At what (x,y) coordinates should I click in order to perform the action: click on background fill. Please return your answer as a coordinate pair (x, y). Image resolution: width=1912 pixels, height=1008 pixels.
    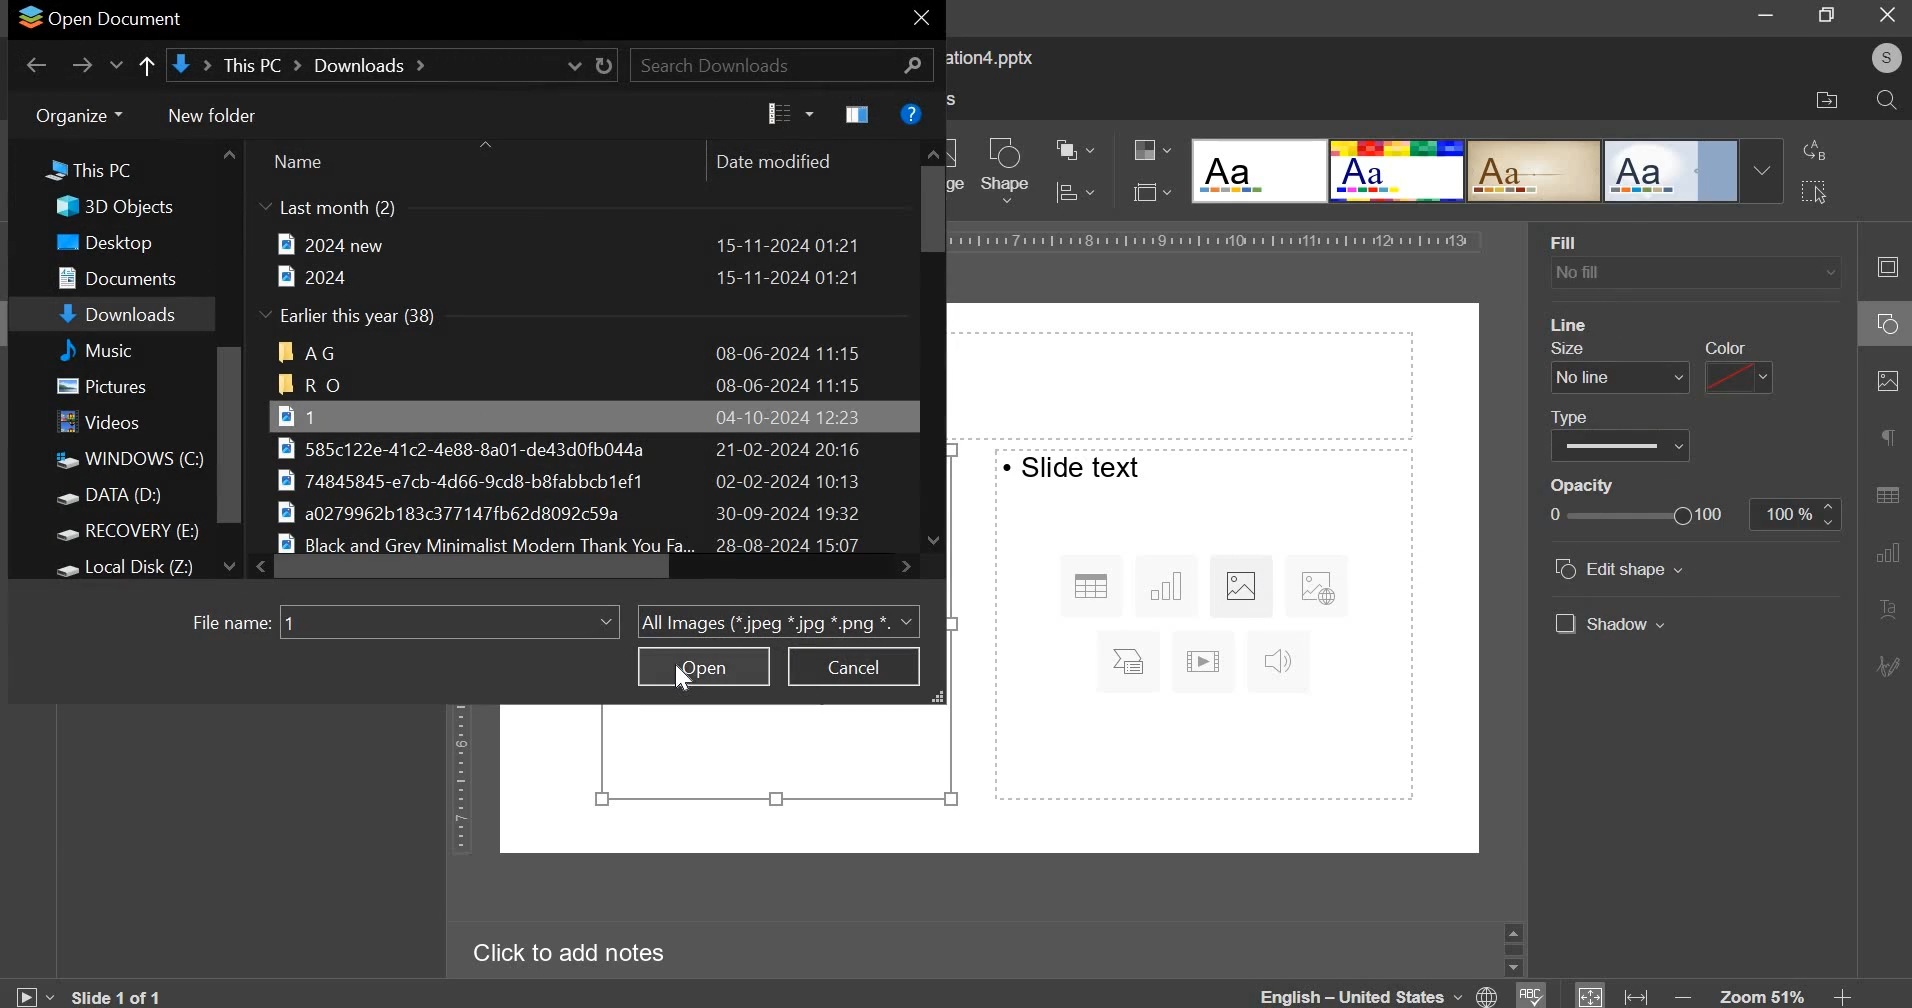
    Looking at the image, I should click on (1696, 274).